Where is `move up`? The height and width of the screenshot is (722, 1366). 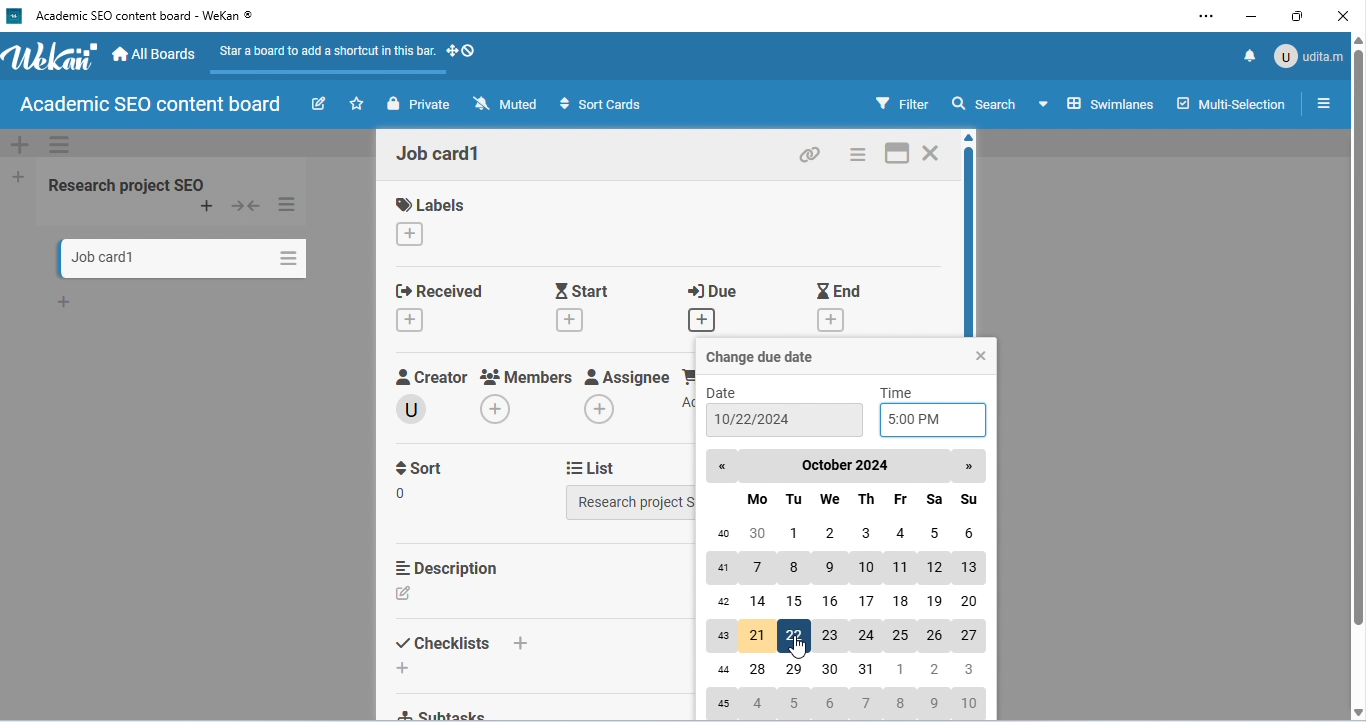 move up is located at coordinates (1357, 40).